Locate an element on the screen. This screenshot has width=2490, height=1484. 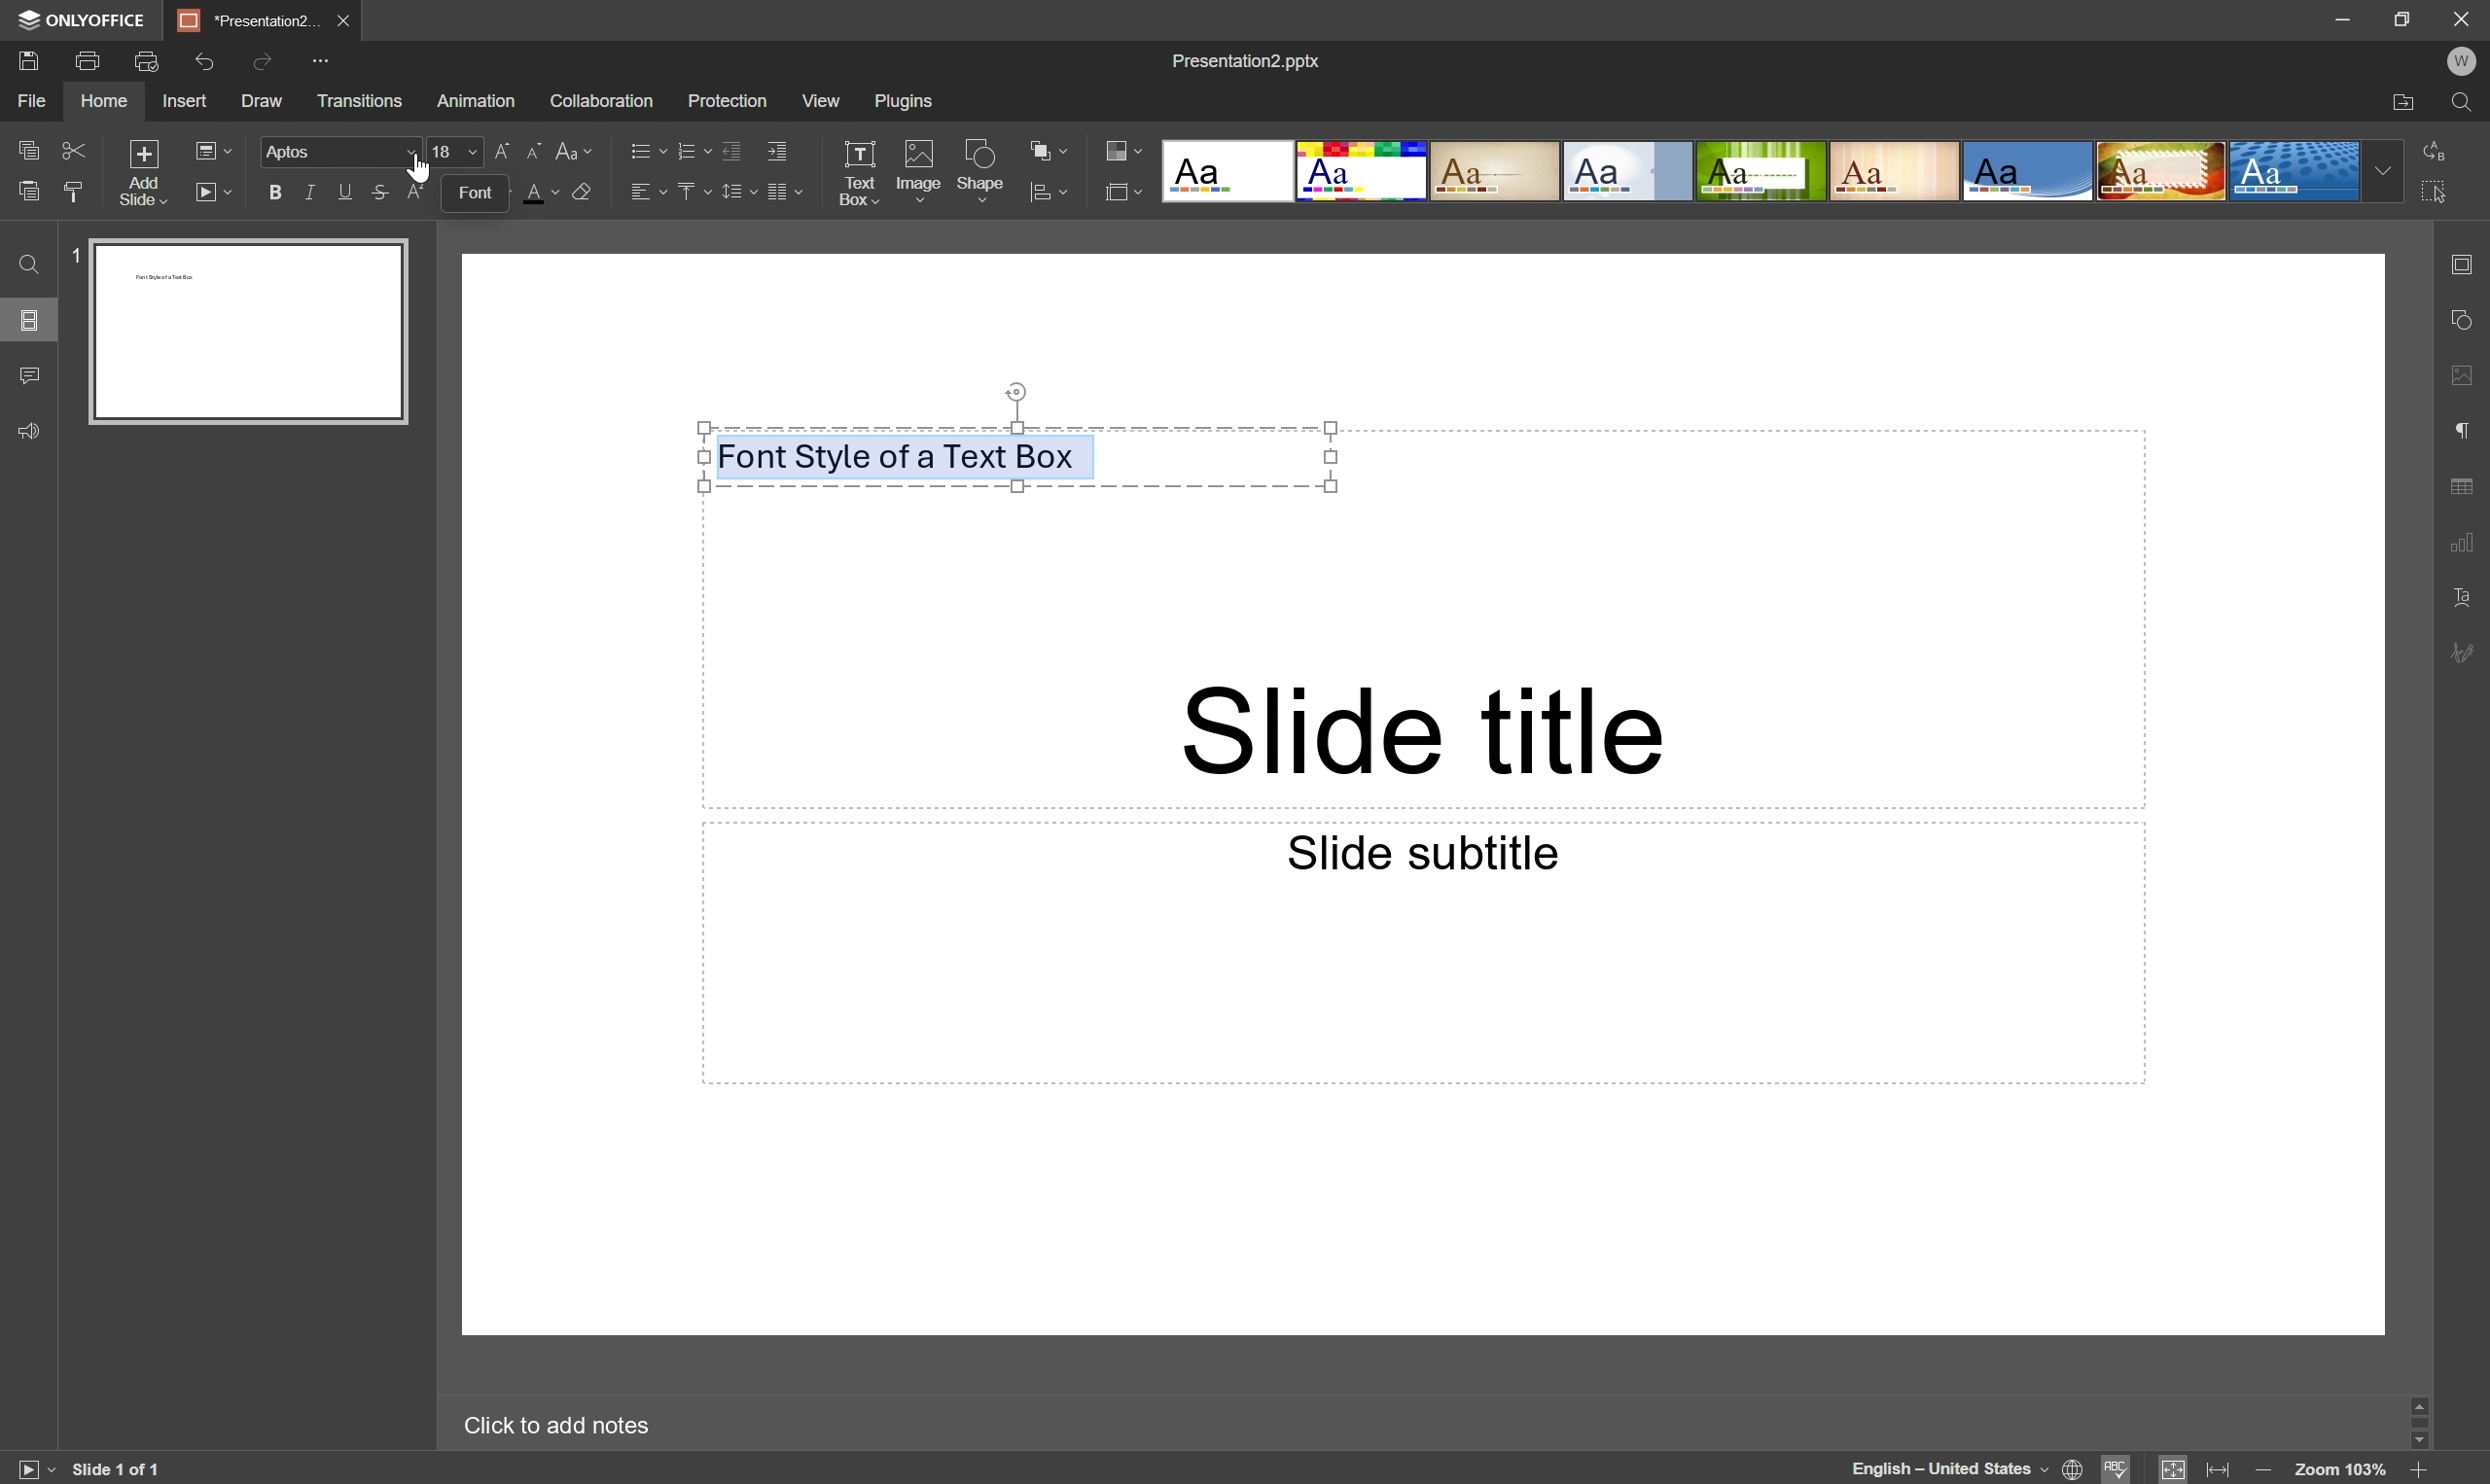
View is located at coordinates (822, 98).